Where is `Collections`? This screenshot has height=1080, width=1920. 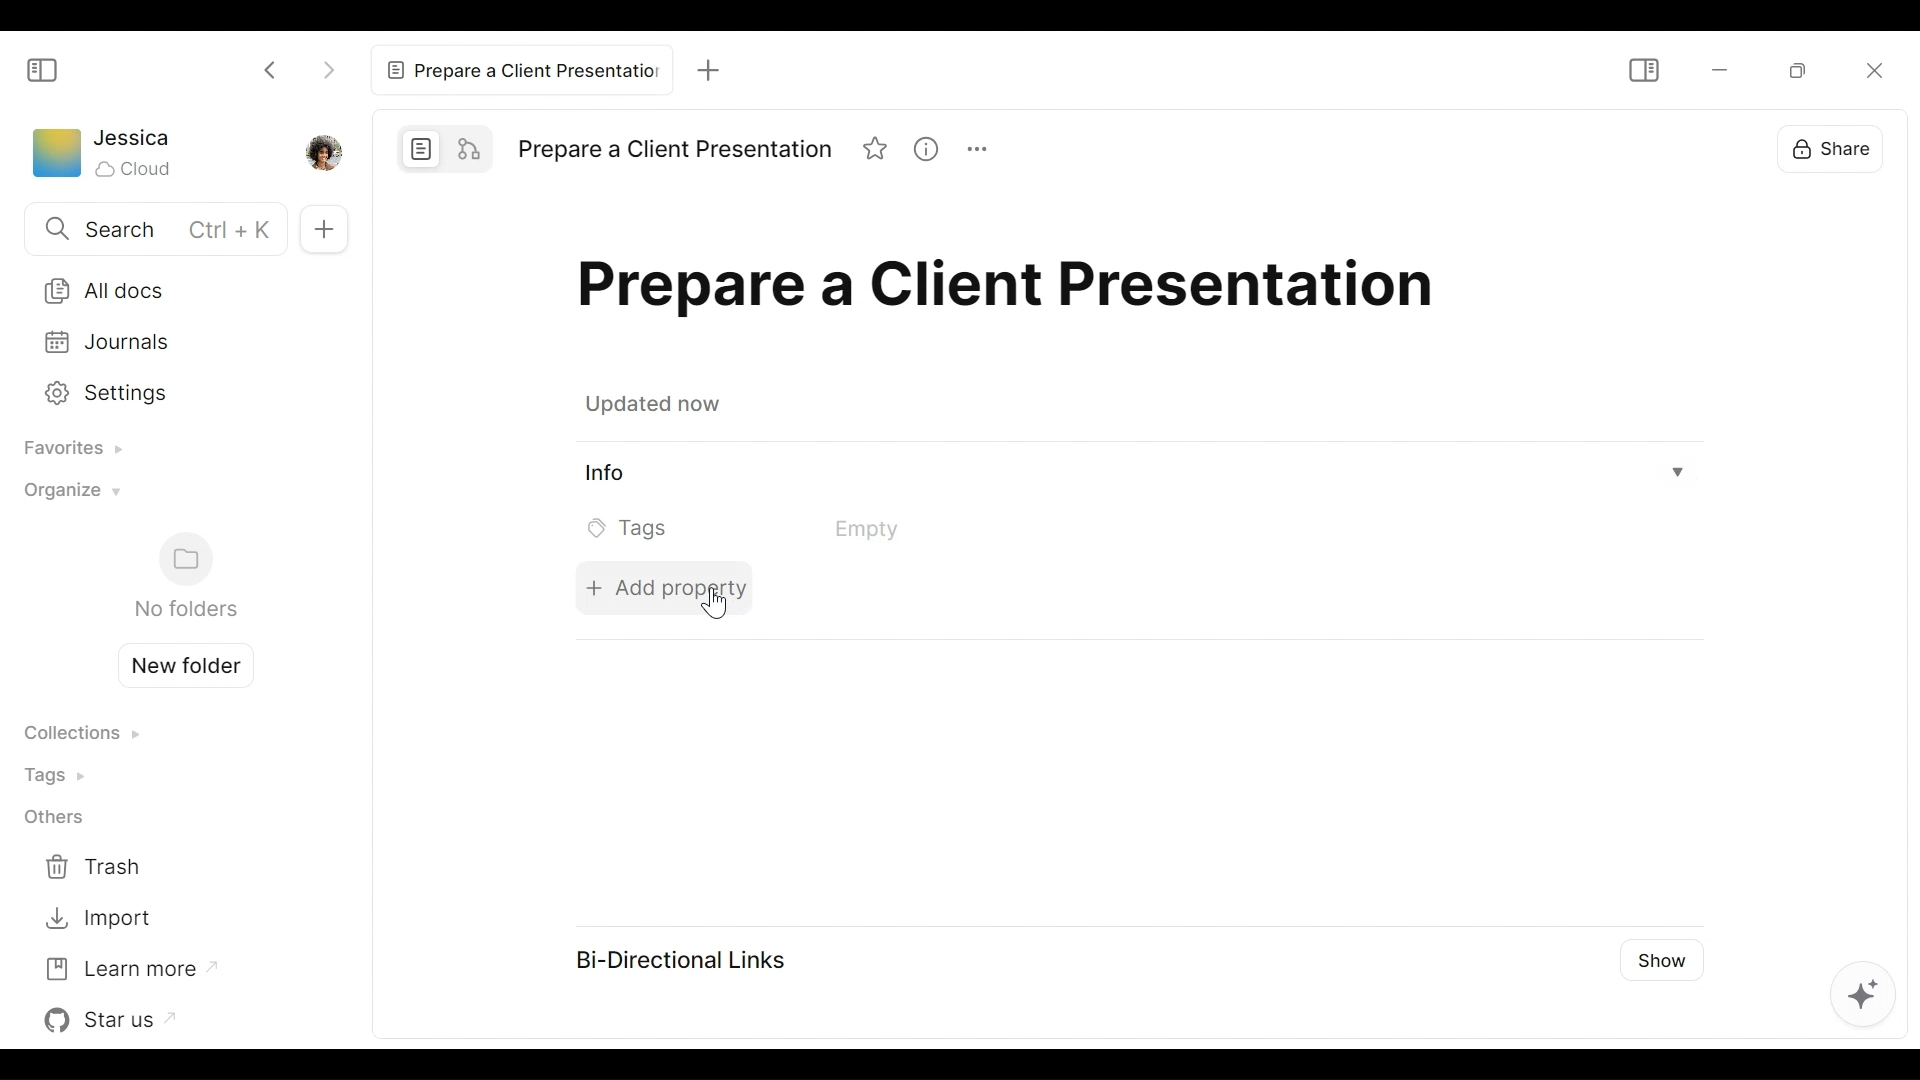
Collections is located at coordinates (81, 735).